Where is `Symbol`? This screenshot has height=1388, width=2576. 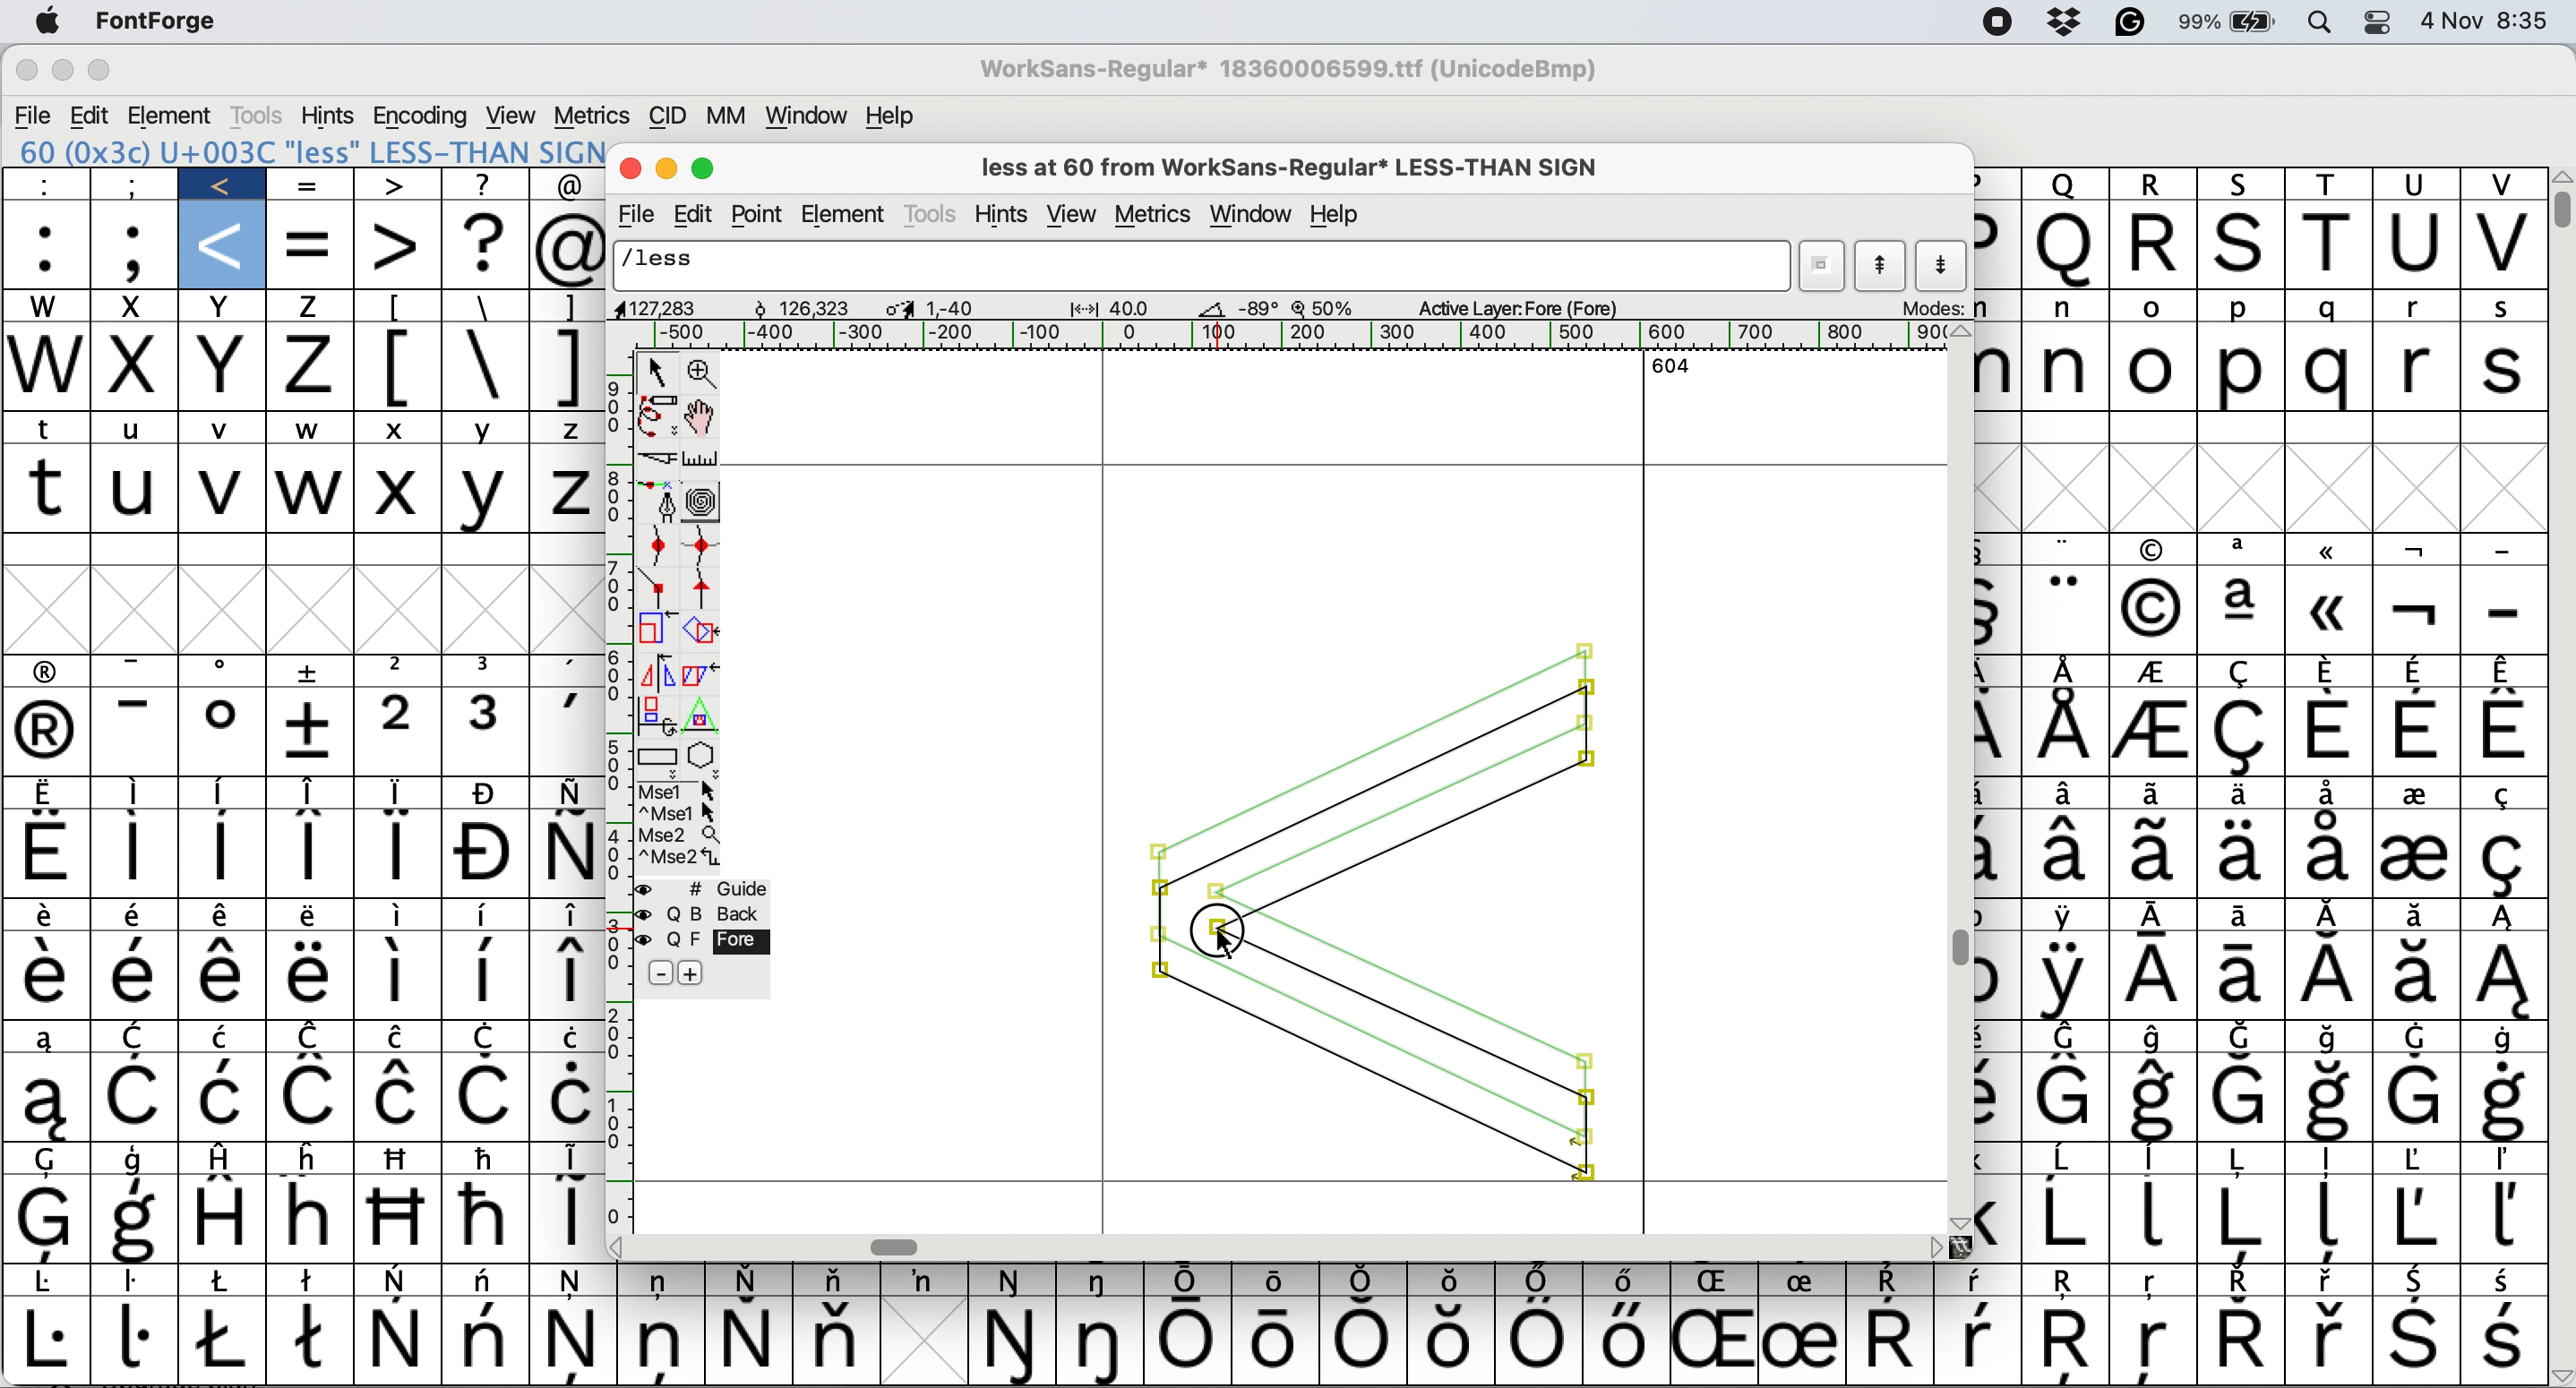 Symbol is located at coordinates (490, 857).